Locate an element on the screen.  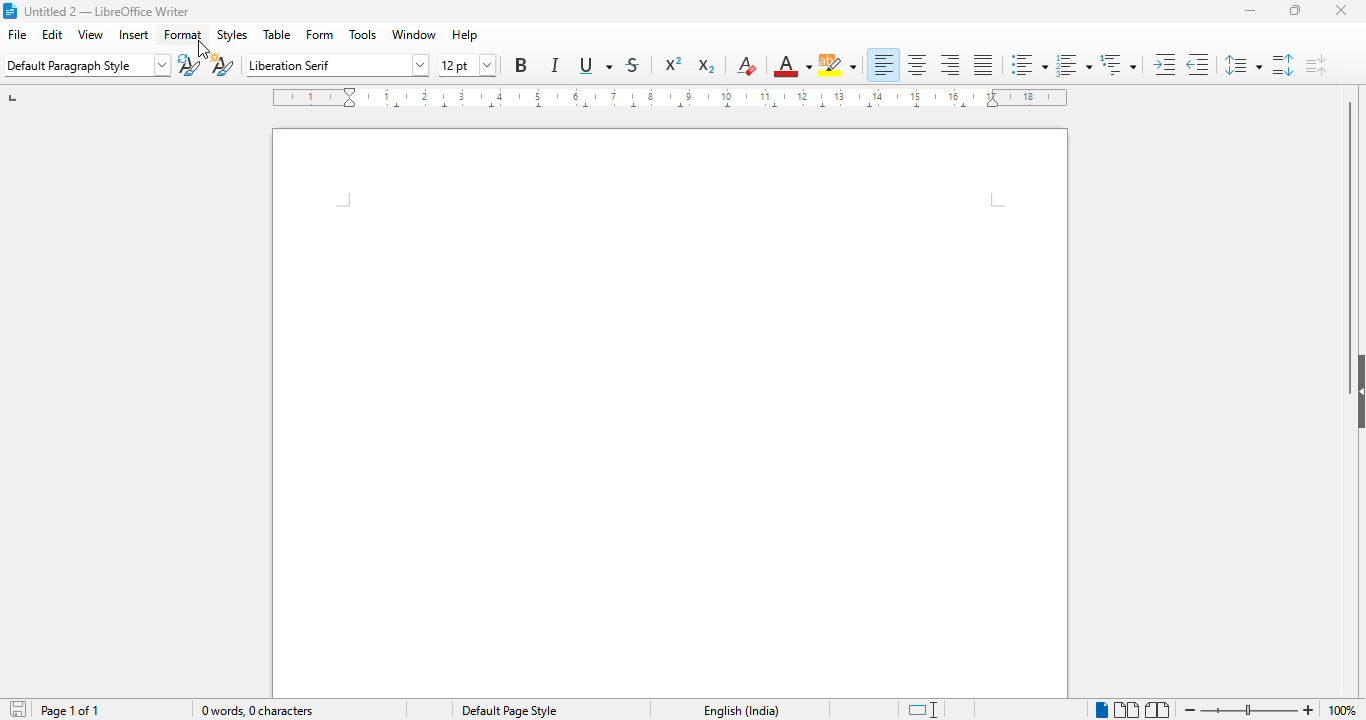
increase indent is located at coordinates (1165, 65).